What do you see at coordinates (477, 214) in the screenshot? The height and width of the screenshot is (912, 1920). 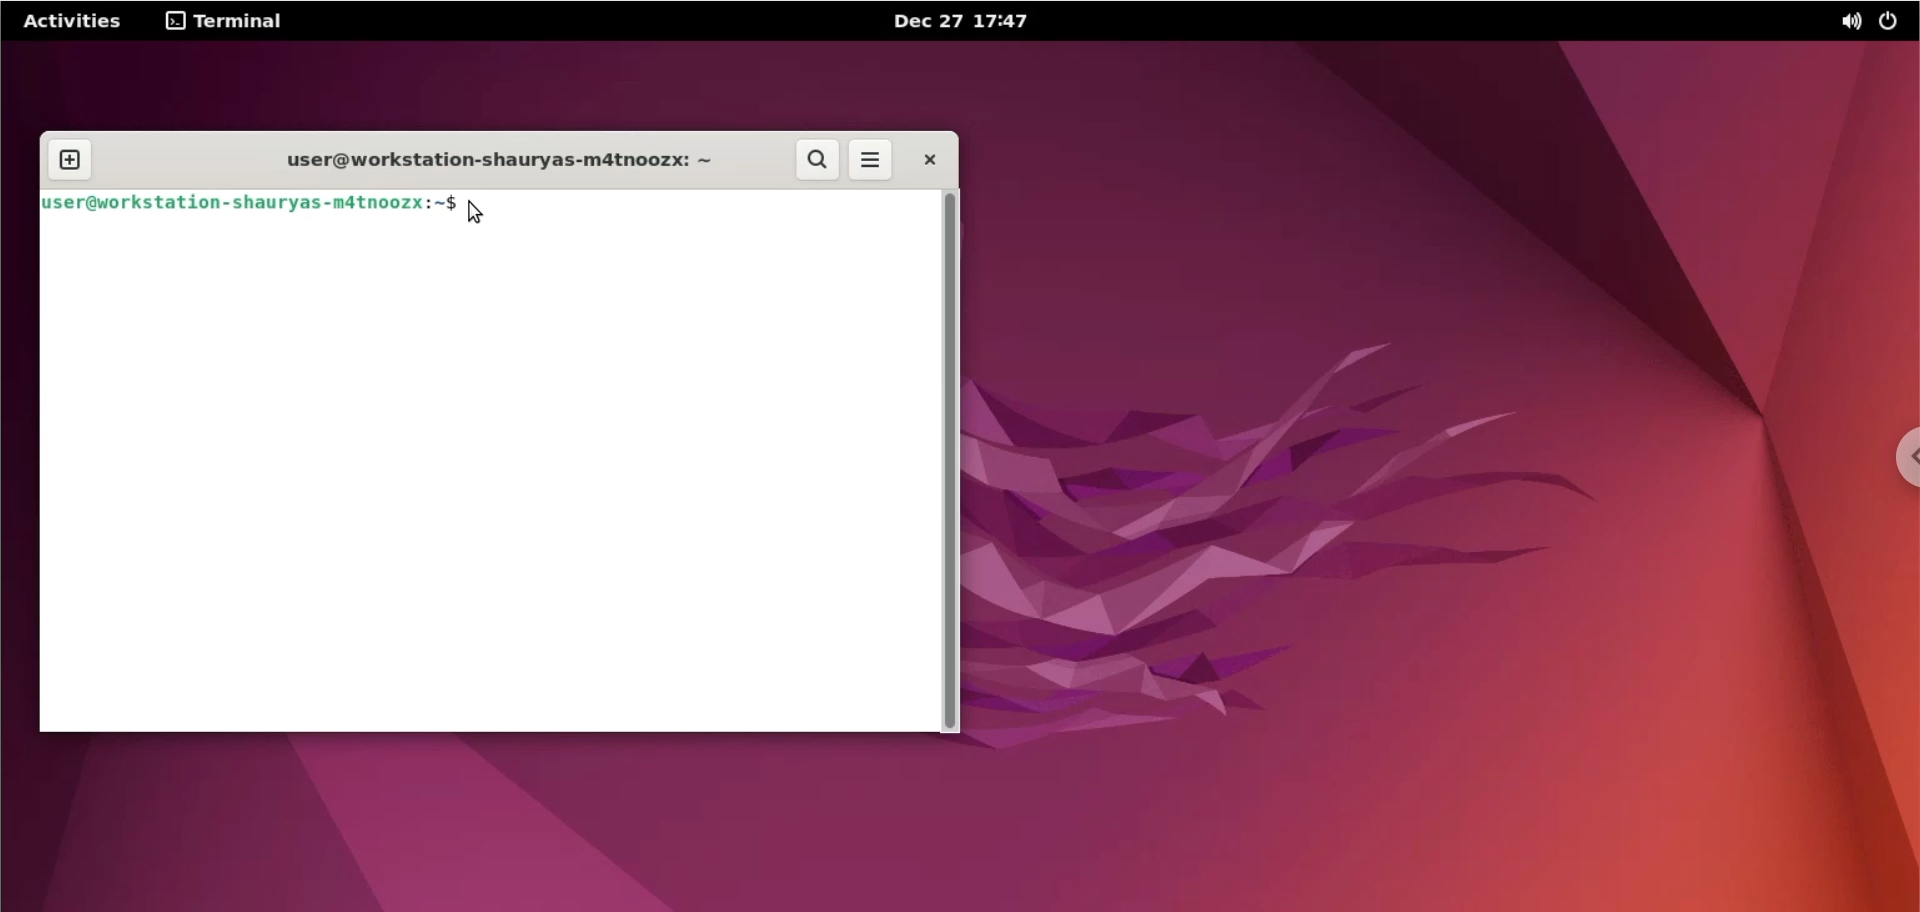 I see `mouse pointer` at bounding box center [477, 214].